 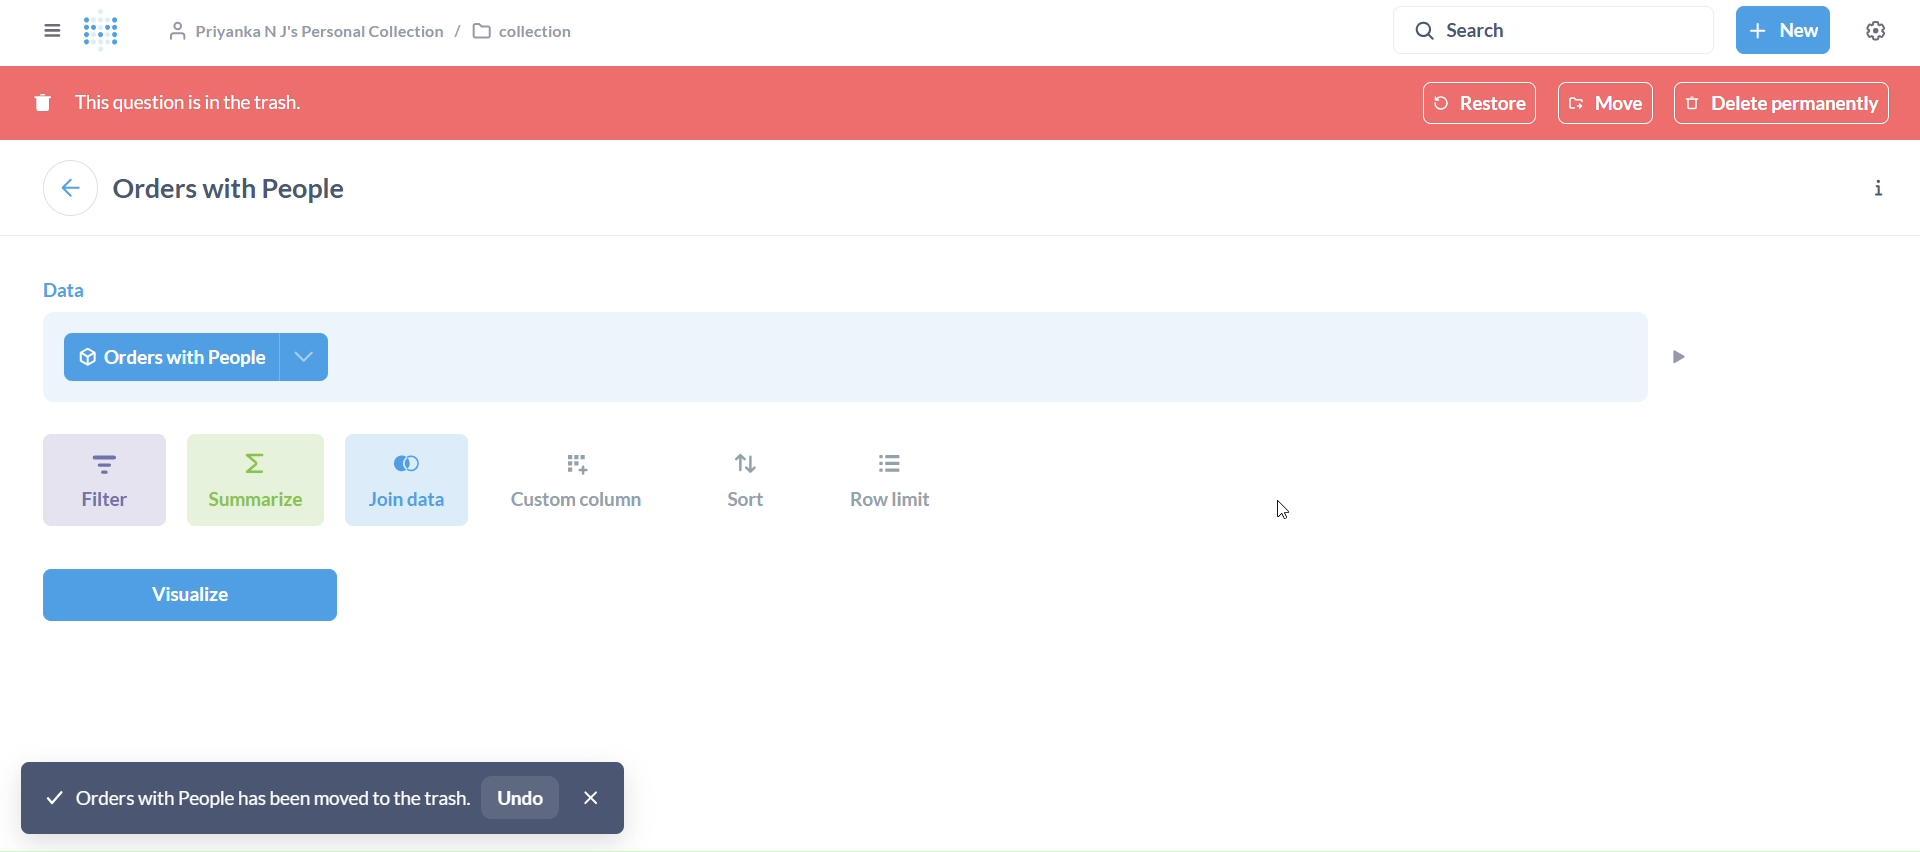 What do you see at coordinates (1681, 351) in the screenshot?
I see `preview` at bounding box center [1681, 351].